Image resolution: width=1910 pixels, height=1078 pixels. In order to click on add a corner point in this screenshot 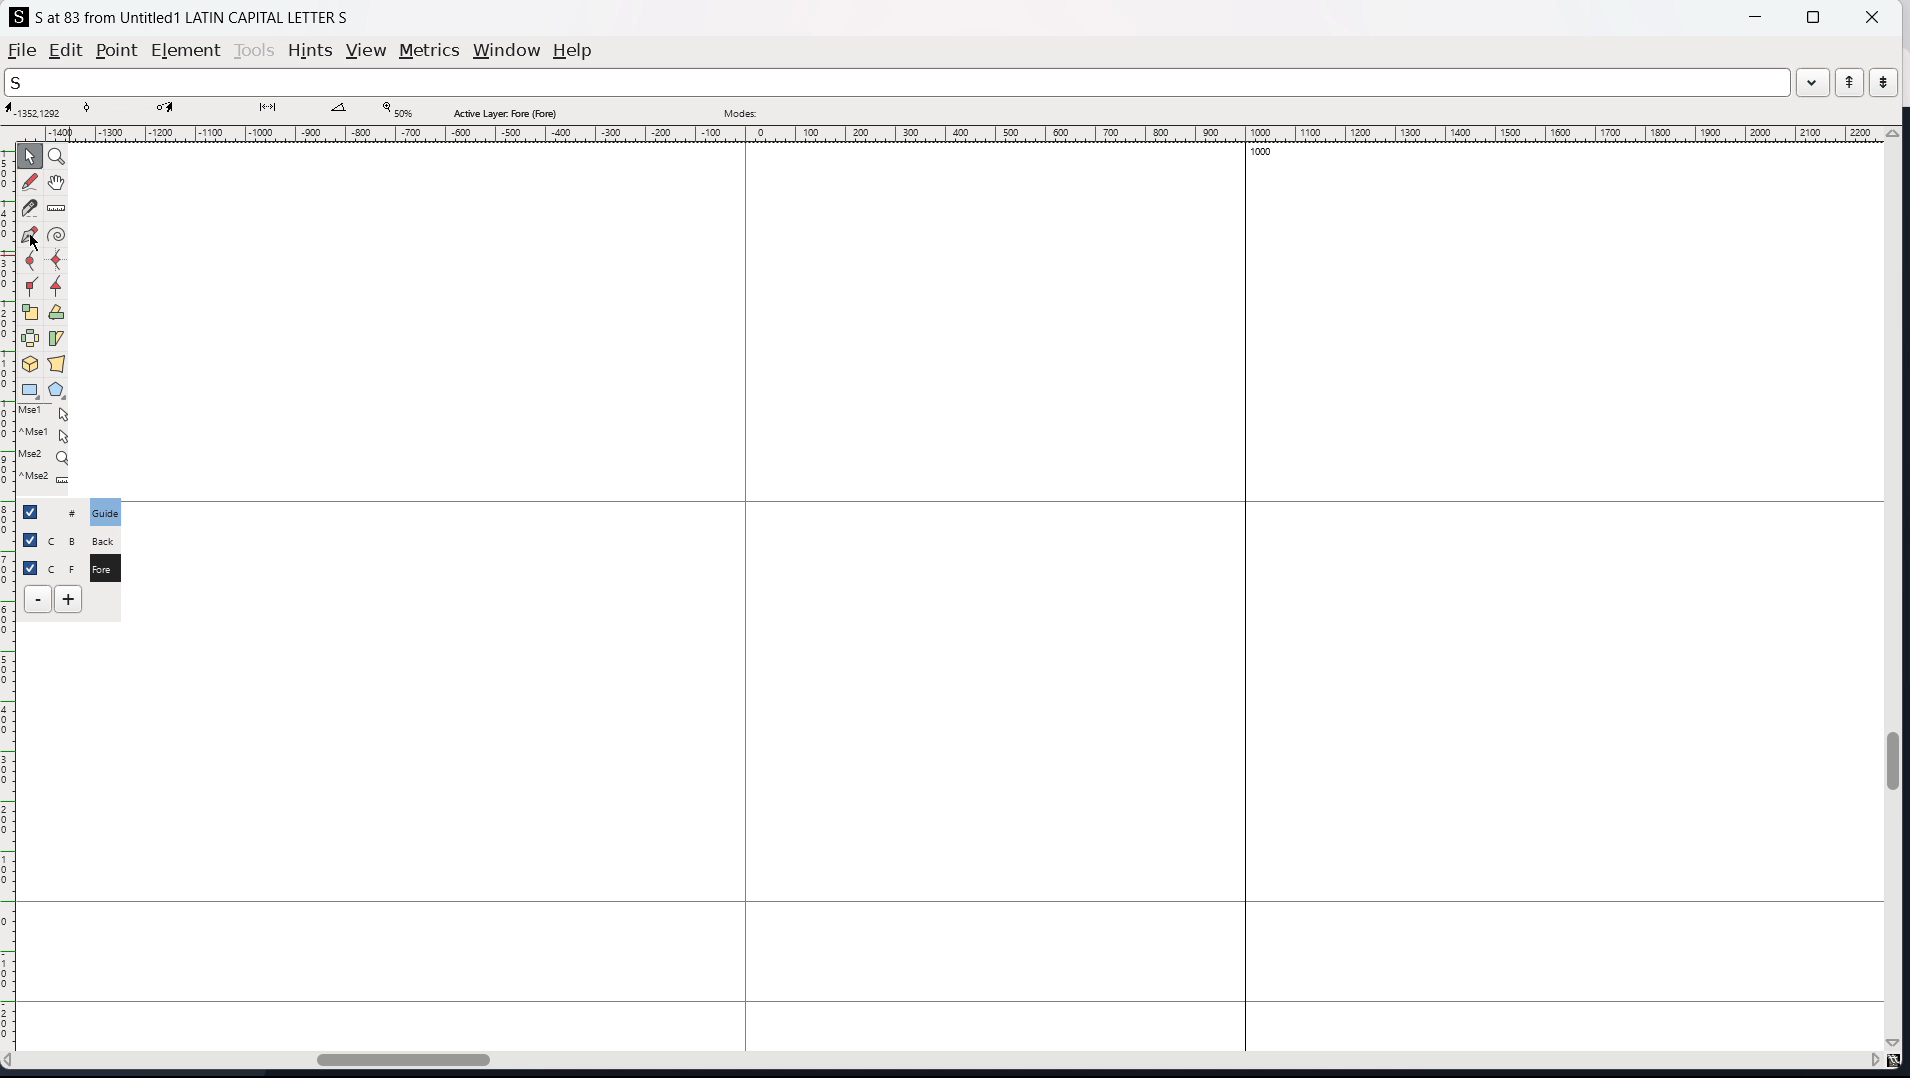, I will do `click(31, 288)`.